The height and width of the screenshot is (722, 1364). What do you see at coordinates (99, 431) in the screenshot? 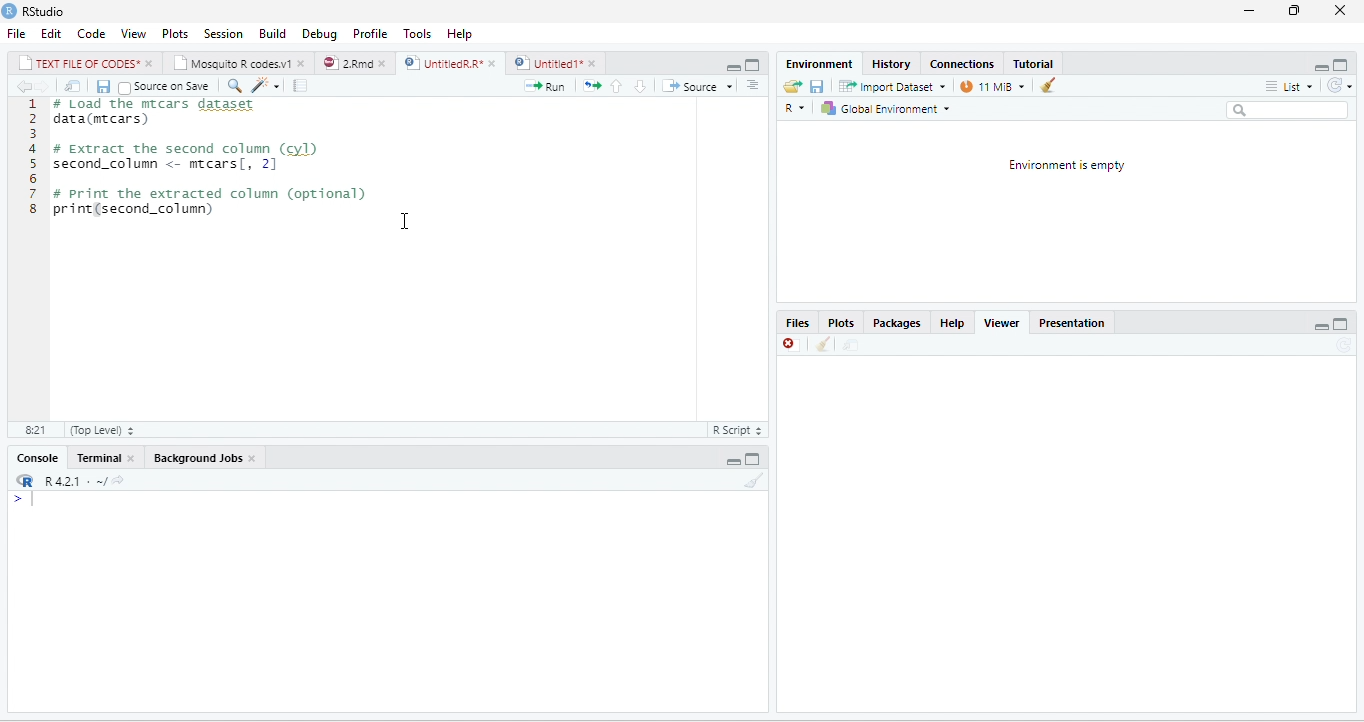
I see `(top level)` at bounding box center [99, 431].